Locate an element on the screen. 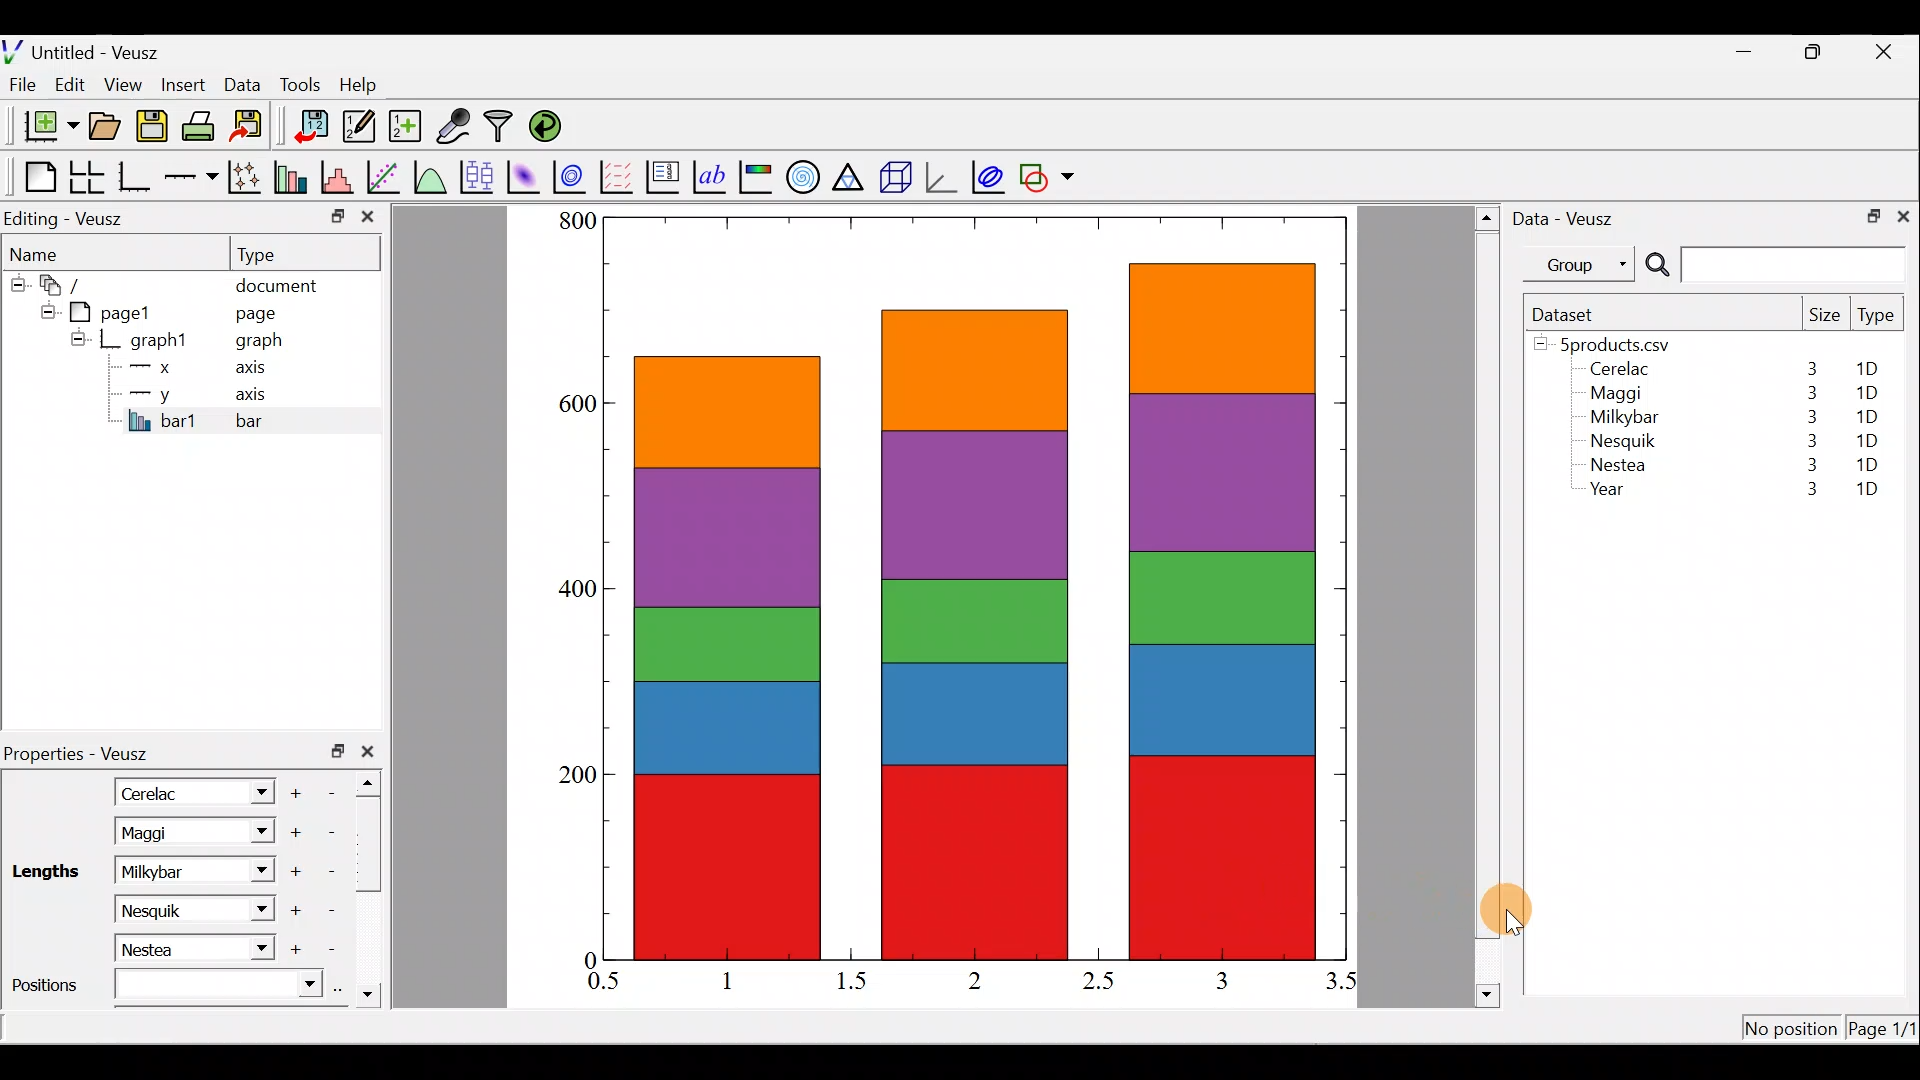 This screenshot has height=1080, width=1920. 3.5 is located at coordinates (1343, 985).